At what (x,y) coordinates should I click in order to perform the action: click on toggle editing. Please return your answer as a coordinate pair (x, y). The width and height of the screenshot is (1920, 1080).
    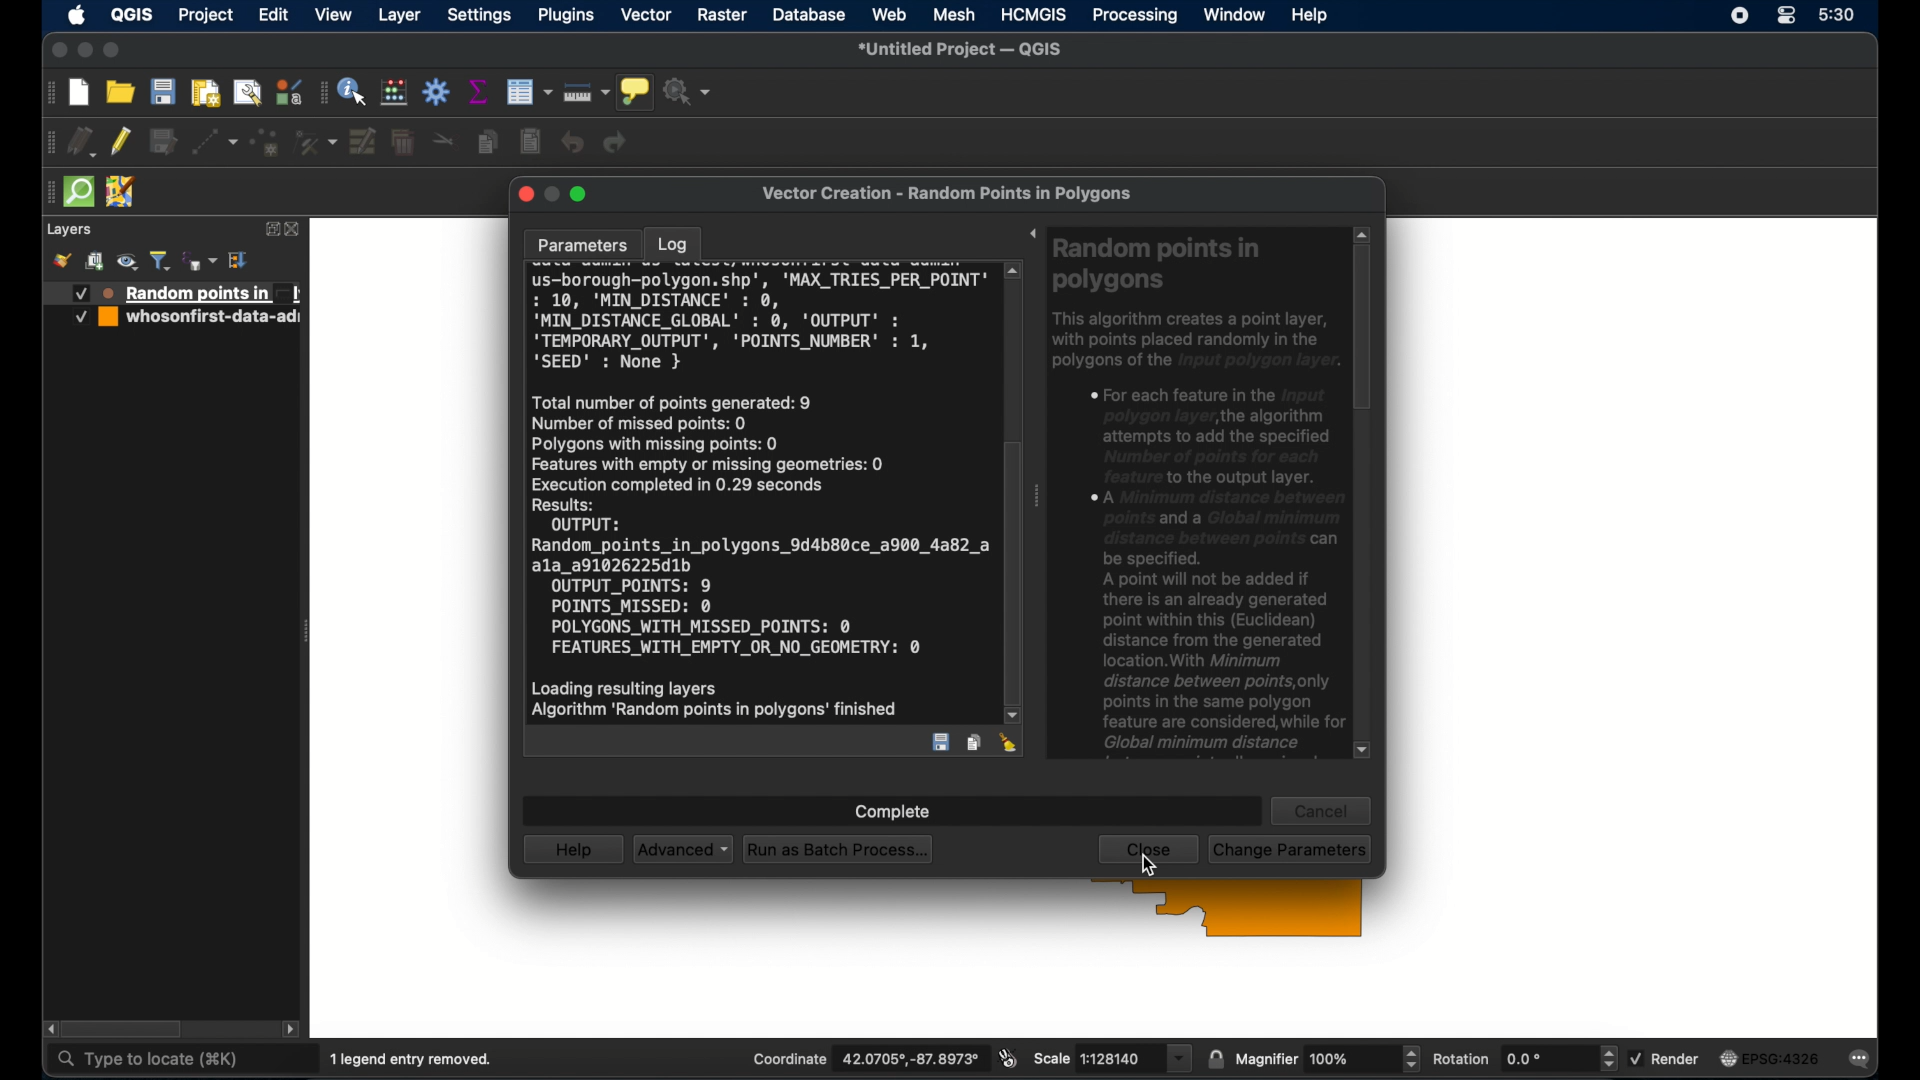
    Looking at the image, I should click on (121, 142).